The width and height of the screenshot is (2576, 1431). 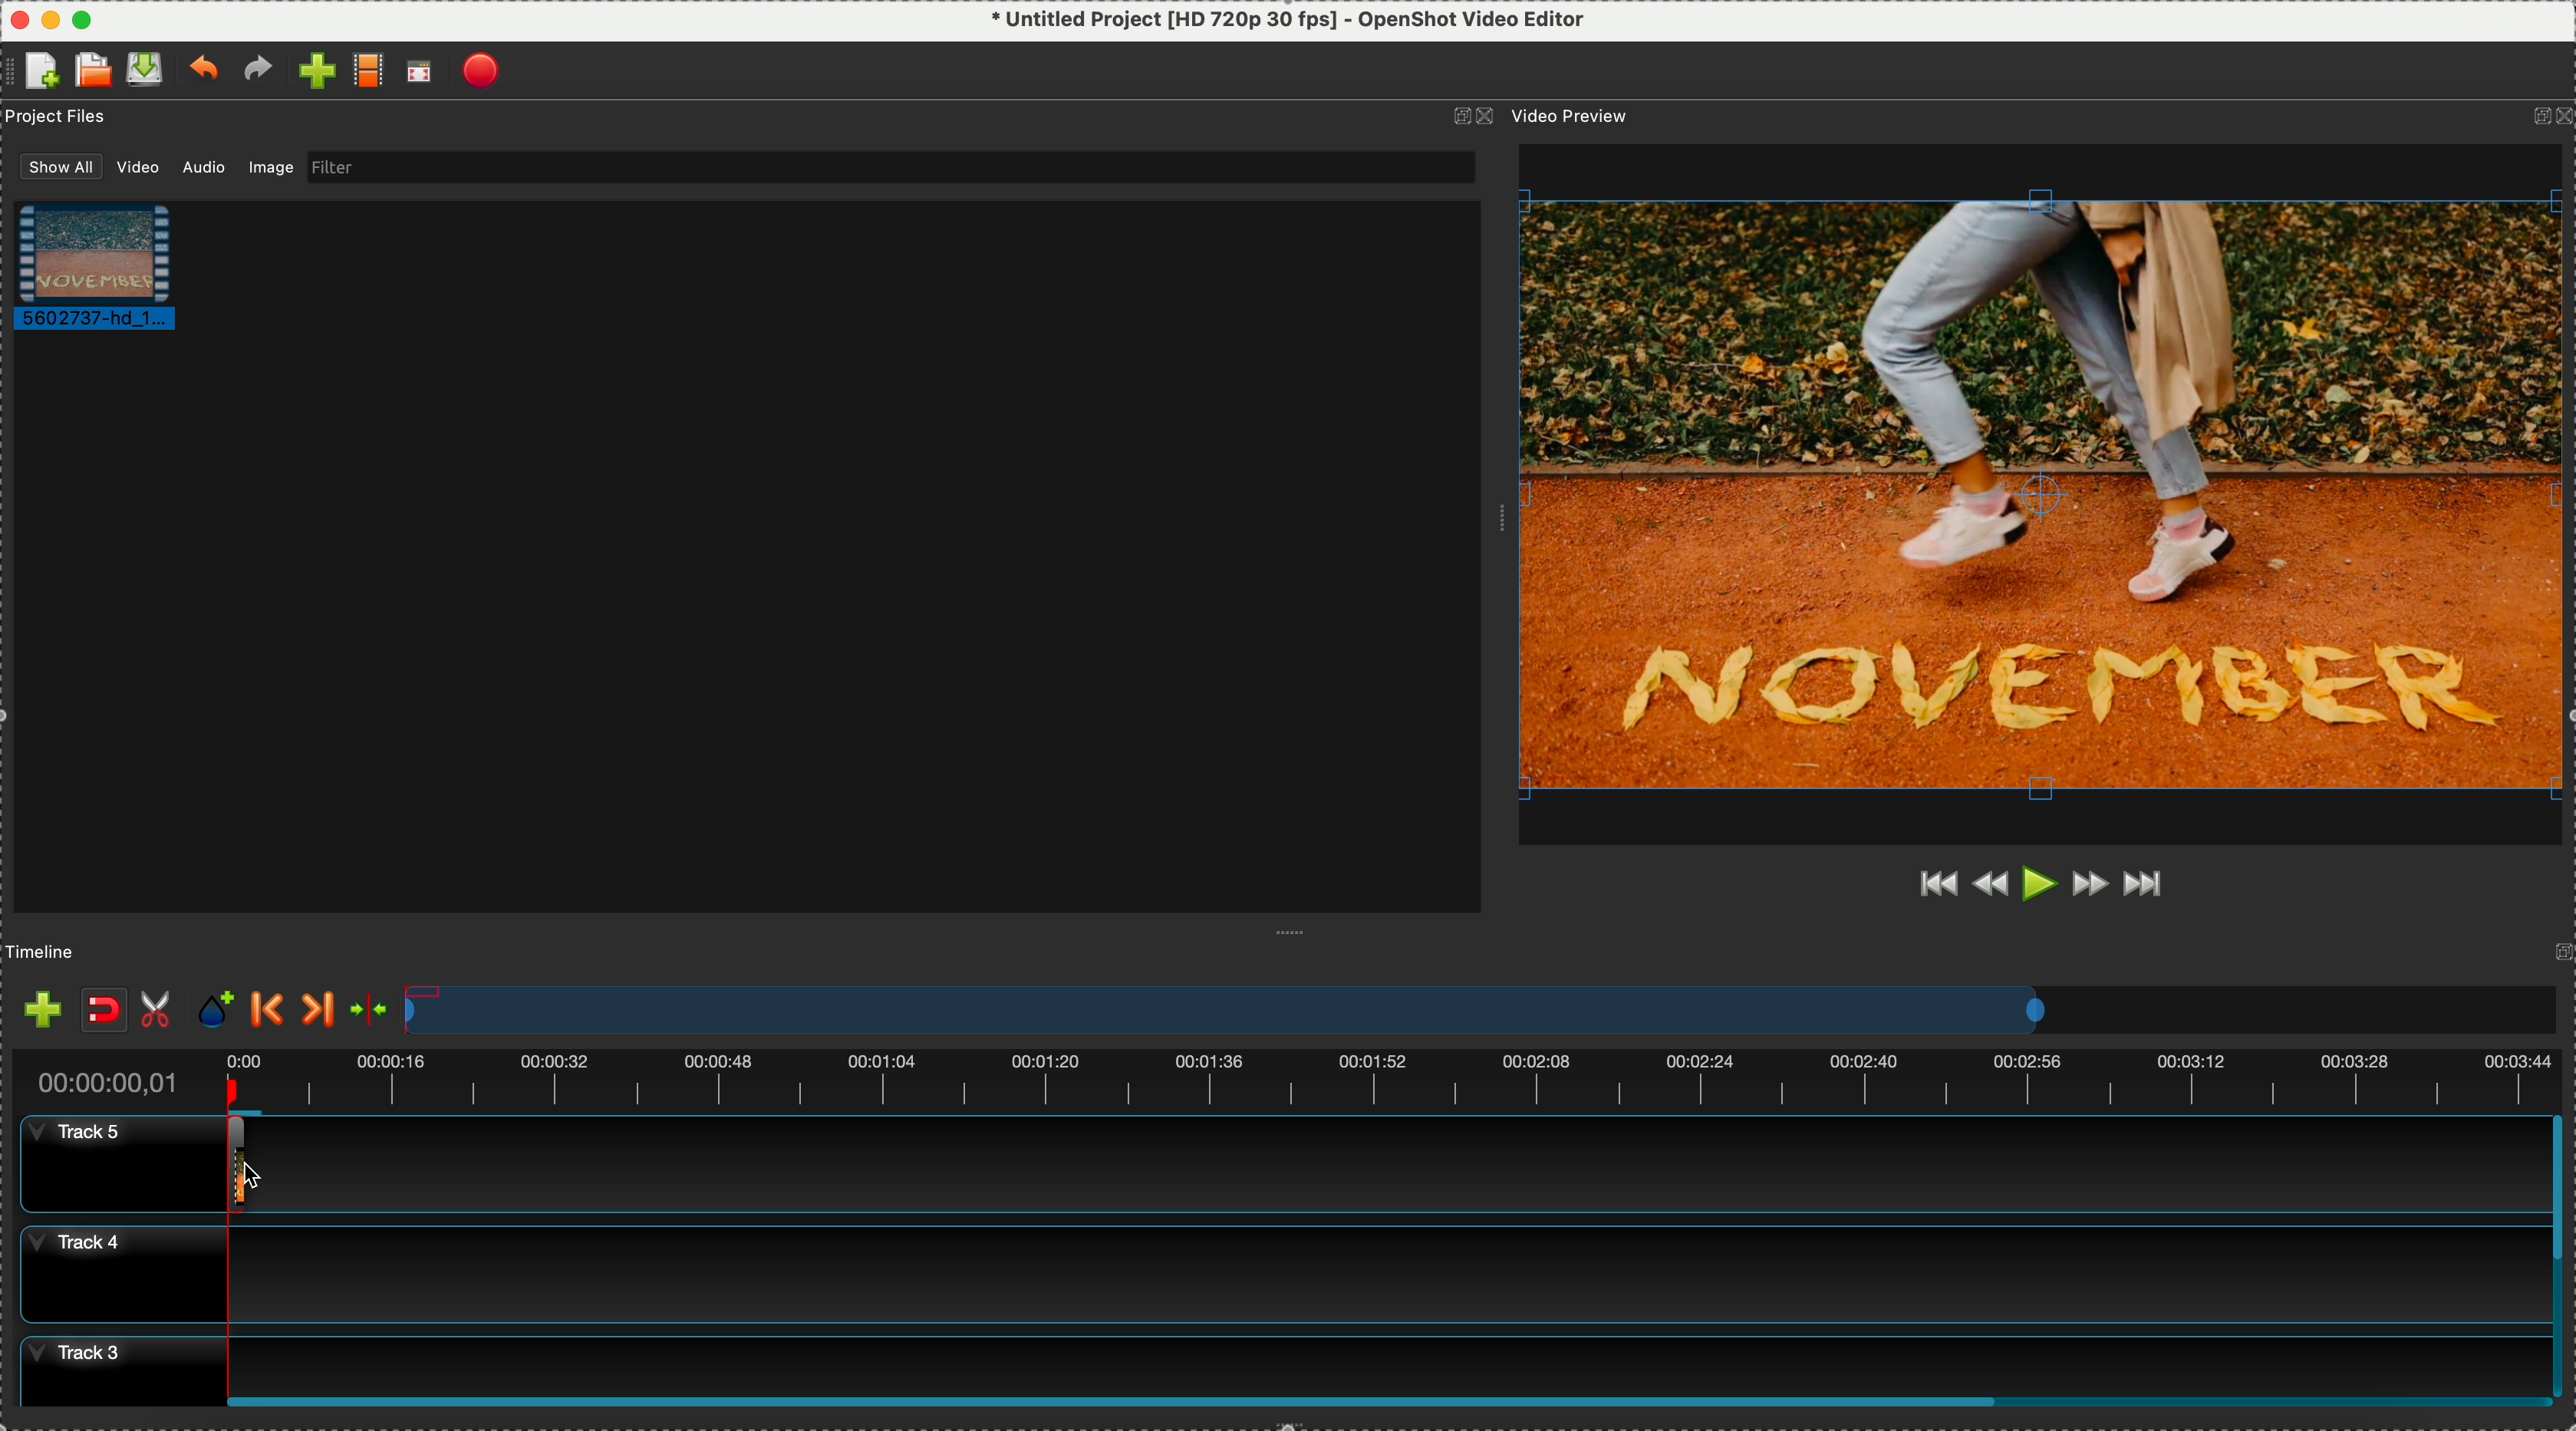 What do you see at coordinates (1479, 1010) in the screenshot?
I see `timeline` at bounding box center [1479, 1010].